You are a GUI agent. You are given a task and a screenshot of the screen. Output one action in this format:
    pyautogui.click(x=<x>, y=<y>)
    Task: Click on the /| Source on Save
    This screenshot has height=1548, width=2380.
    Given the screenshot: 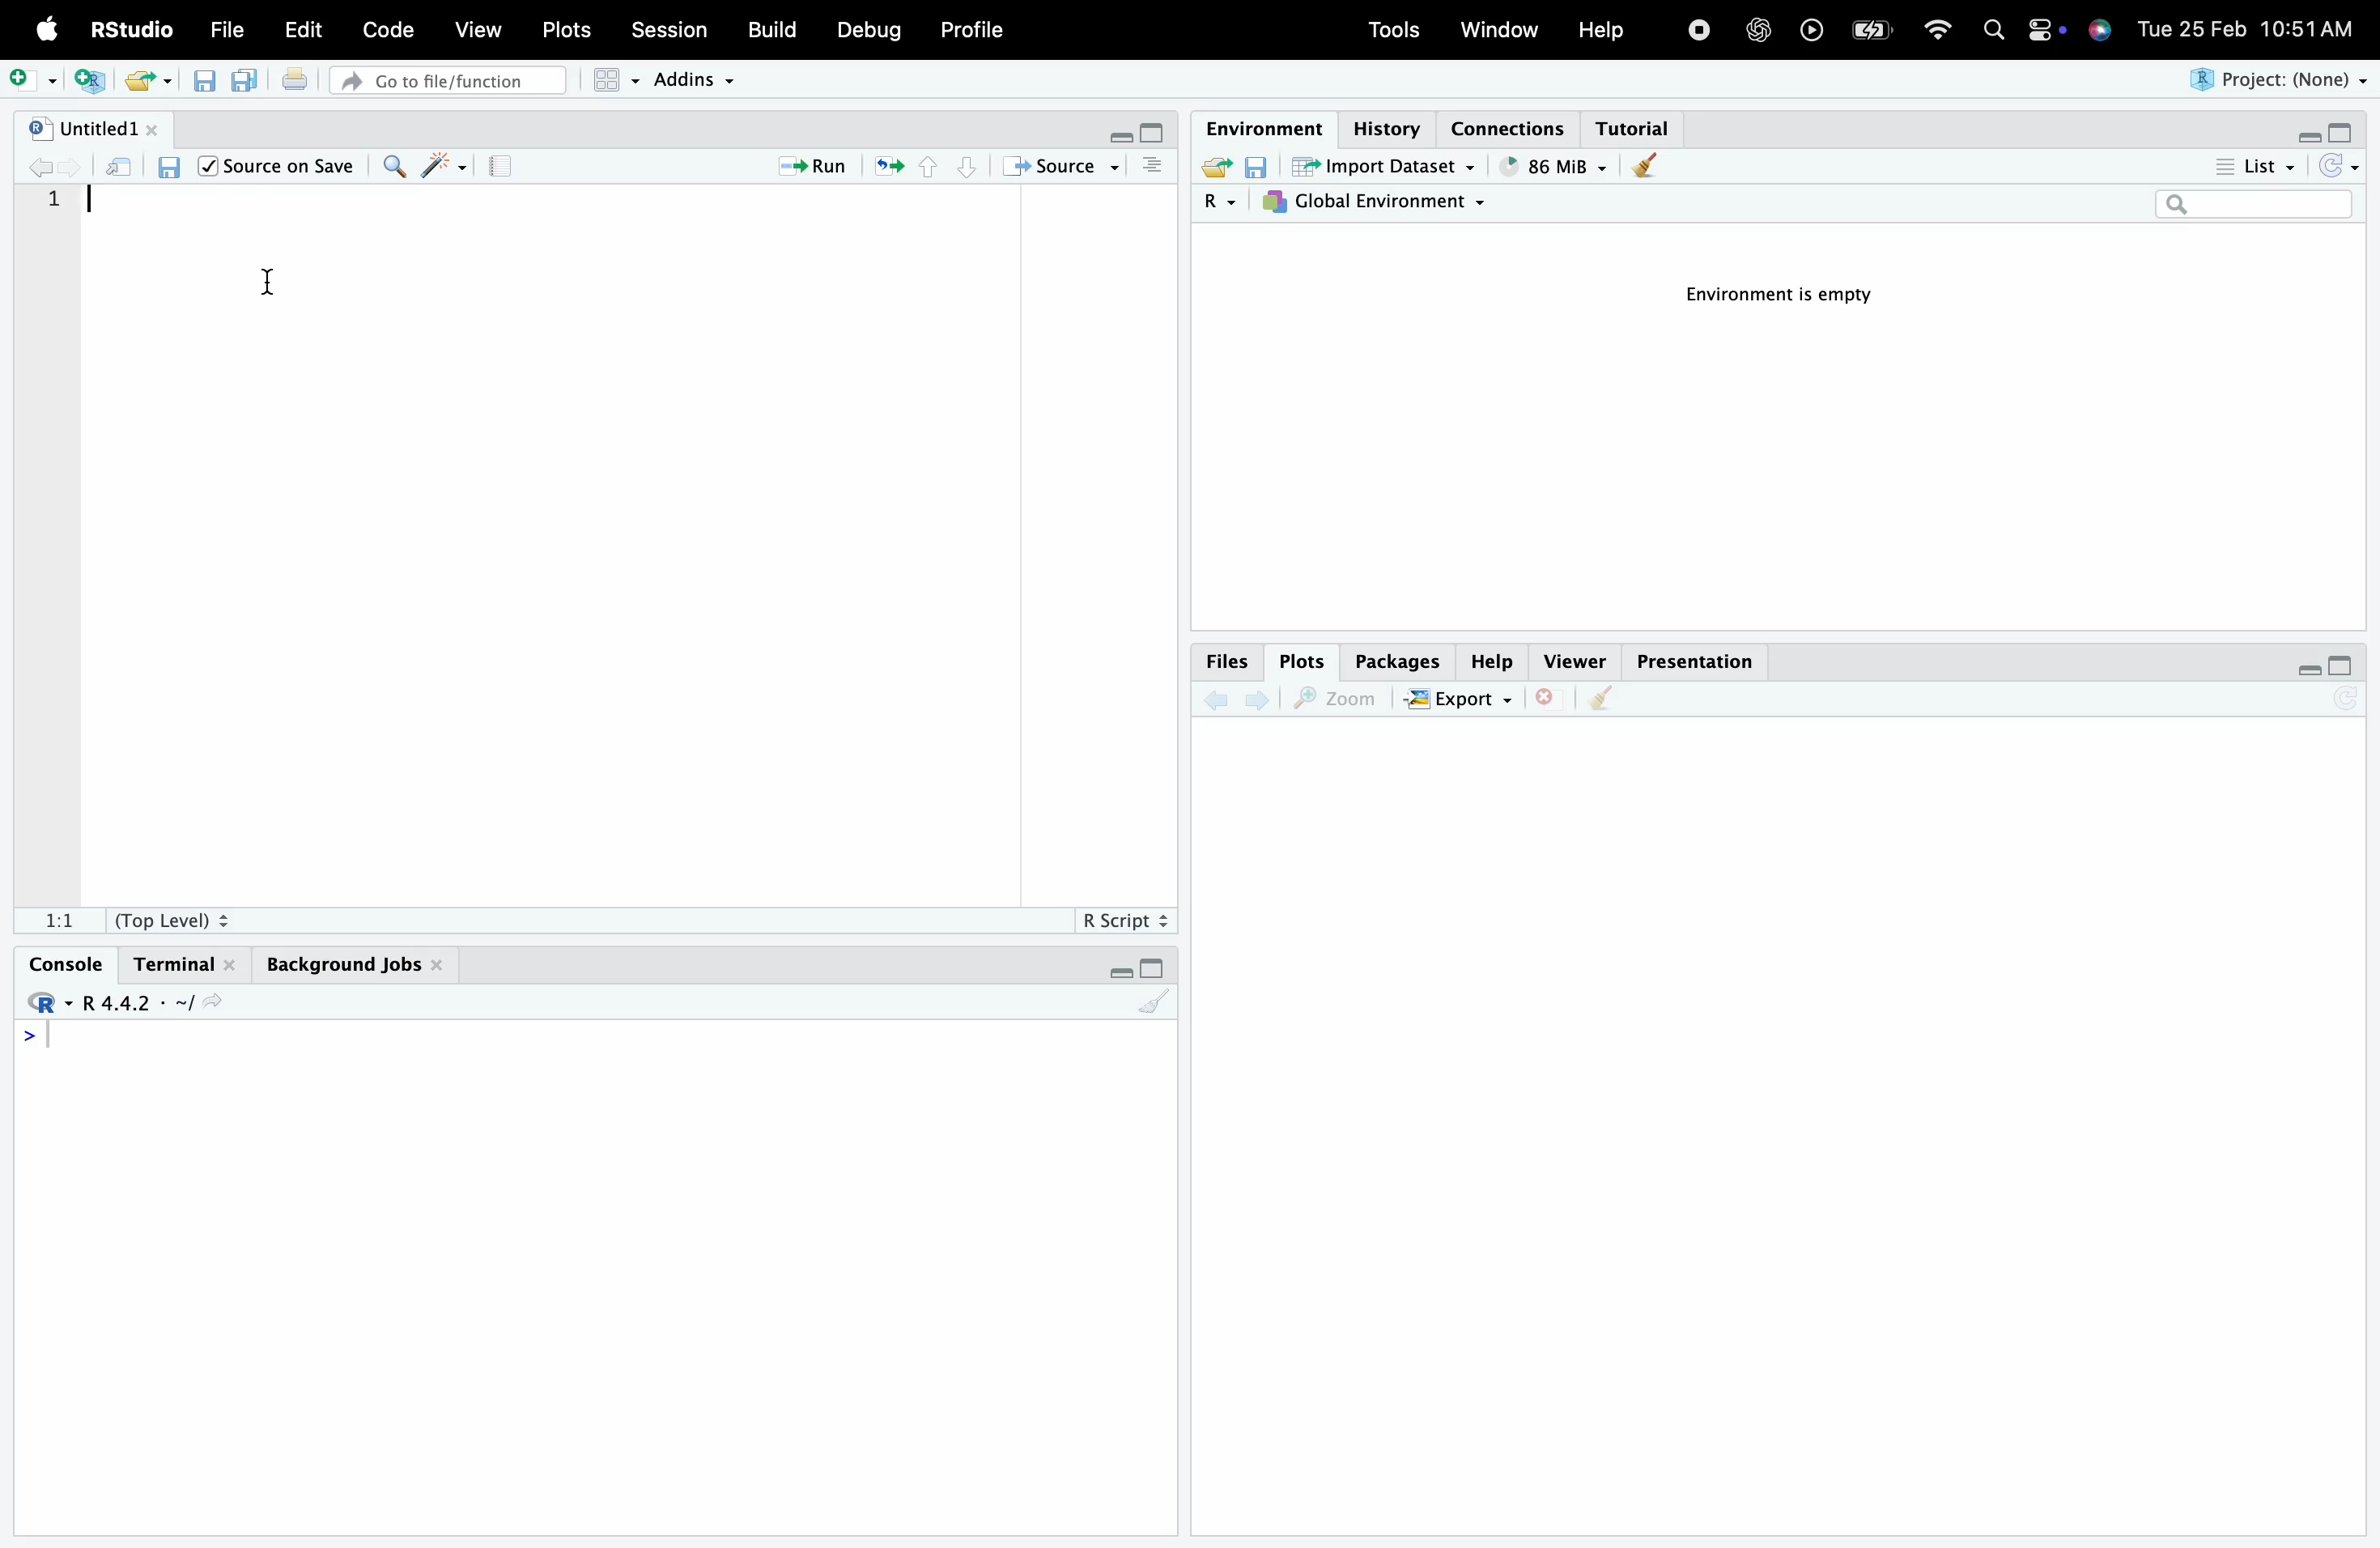 What is the action you would take?
    pyautogui.click(x=277, y=166)
    